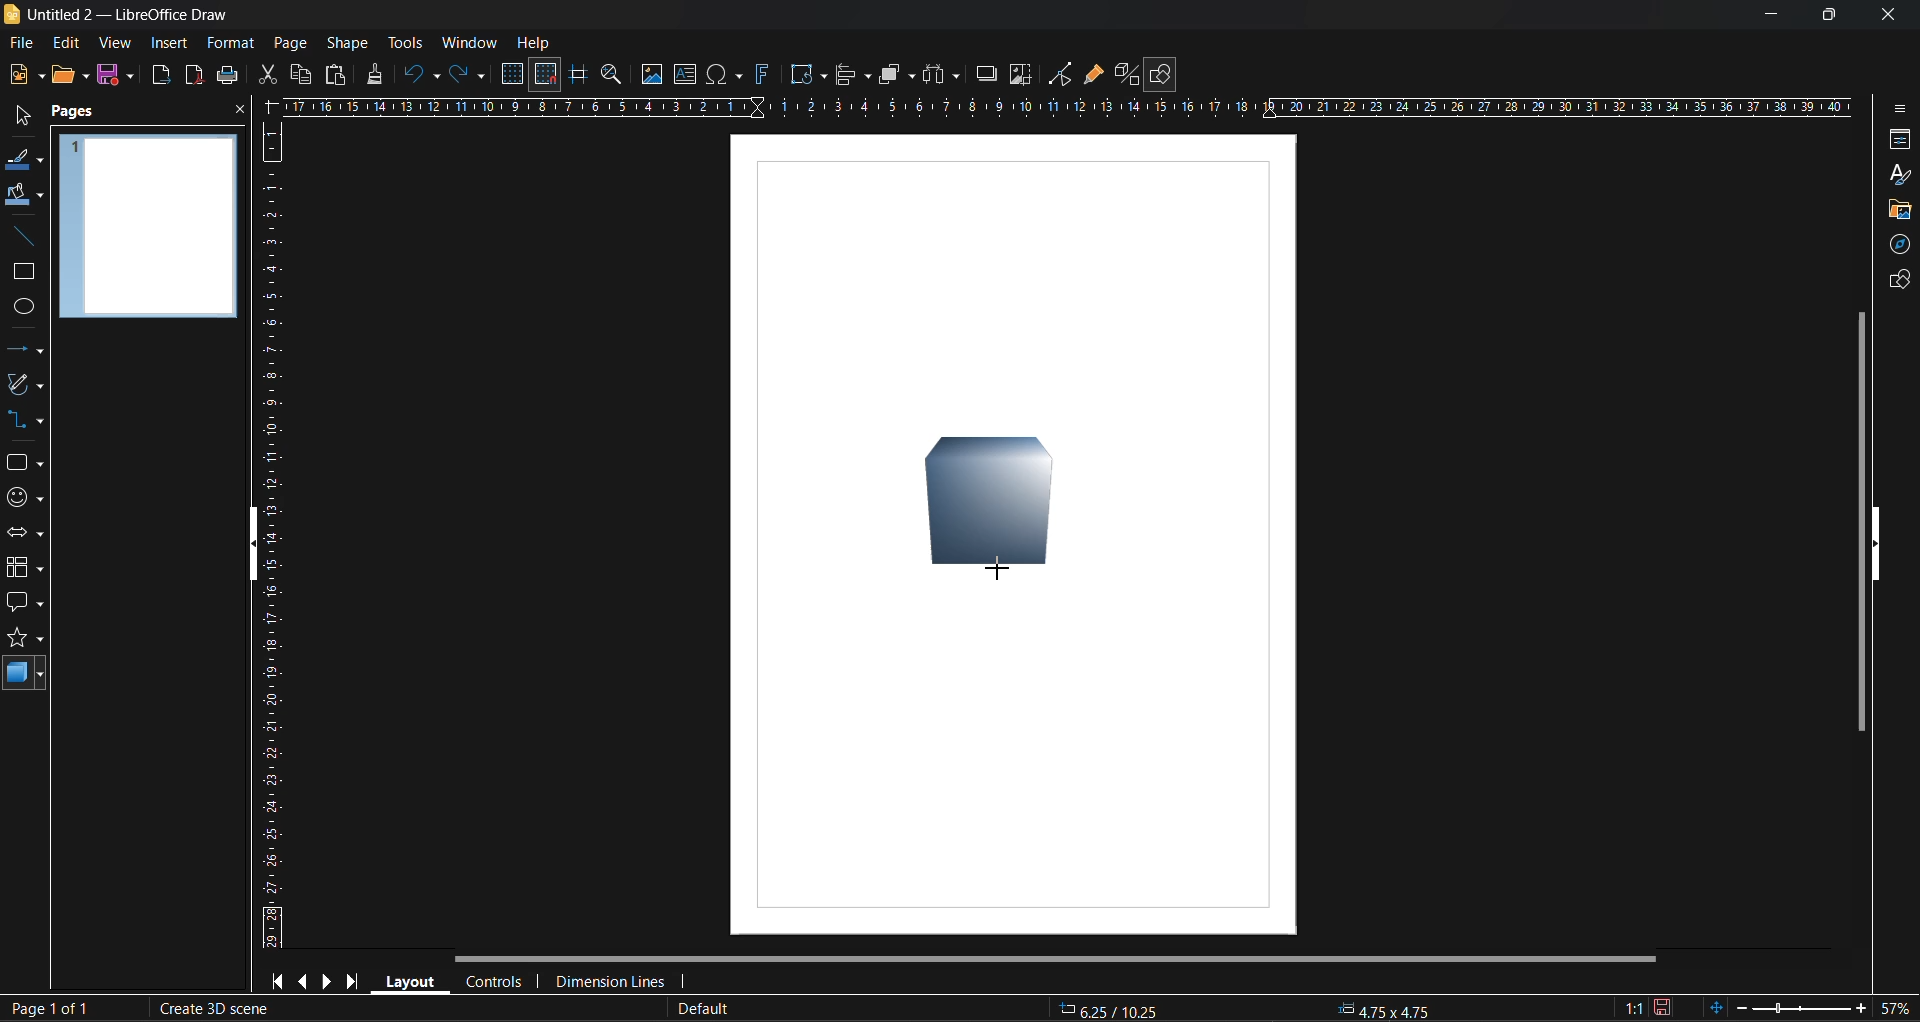 The height and width of the screenshot is (1022, 1920). Describe the element at coordinates (210, 1010) in the screenshot. I see `create 3d scene` at that location.